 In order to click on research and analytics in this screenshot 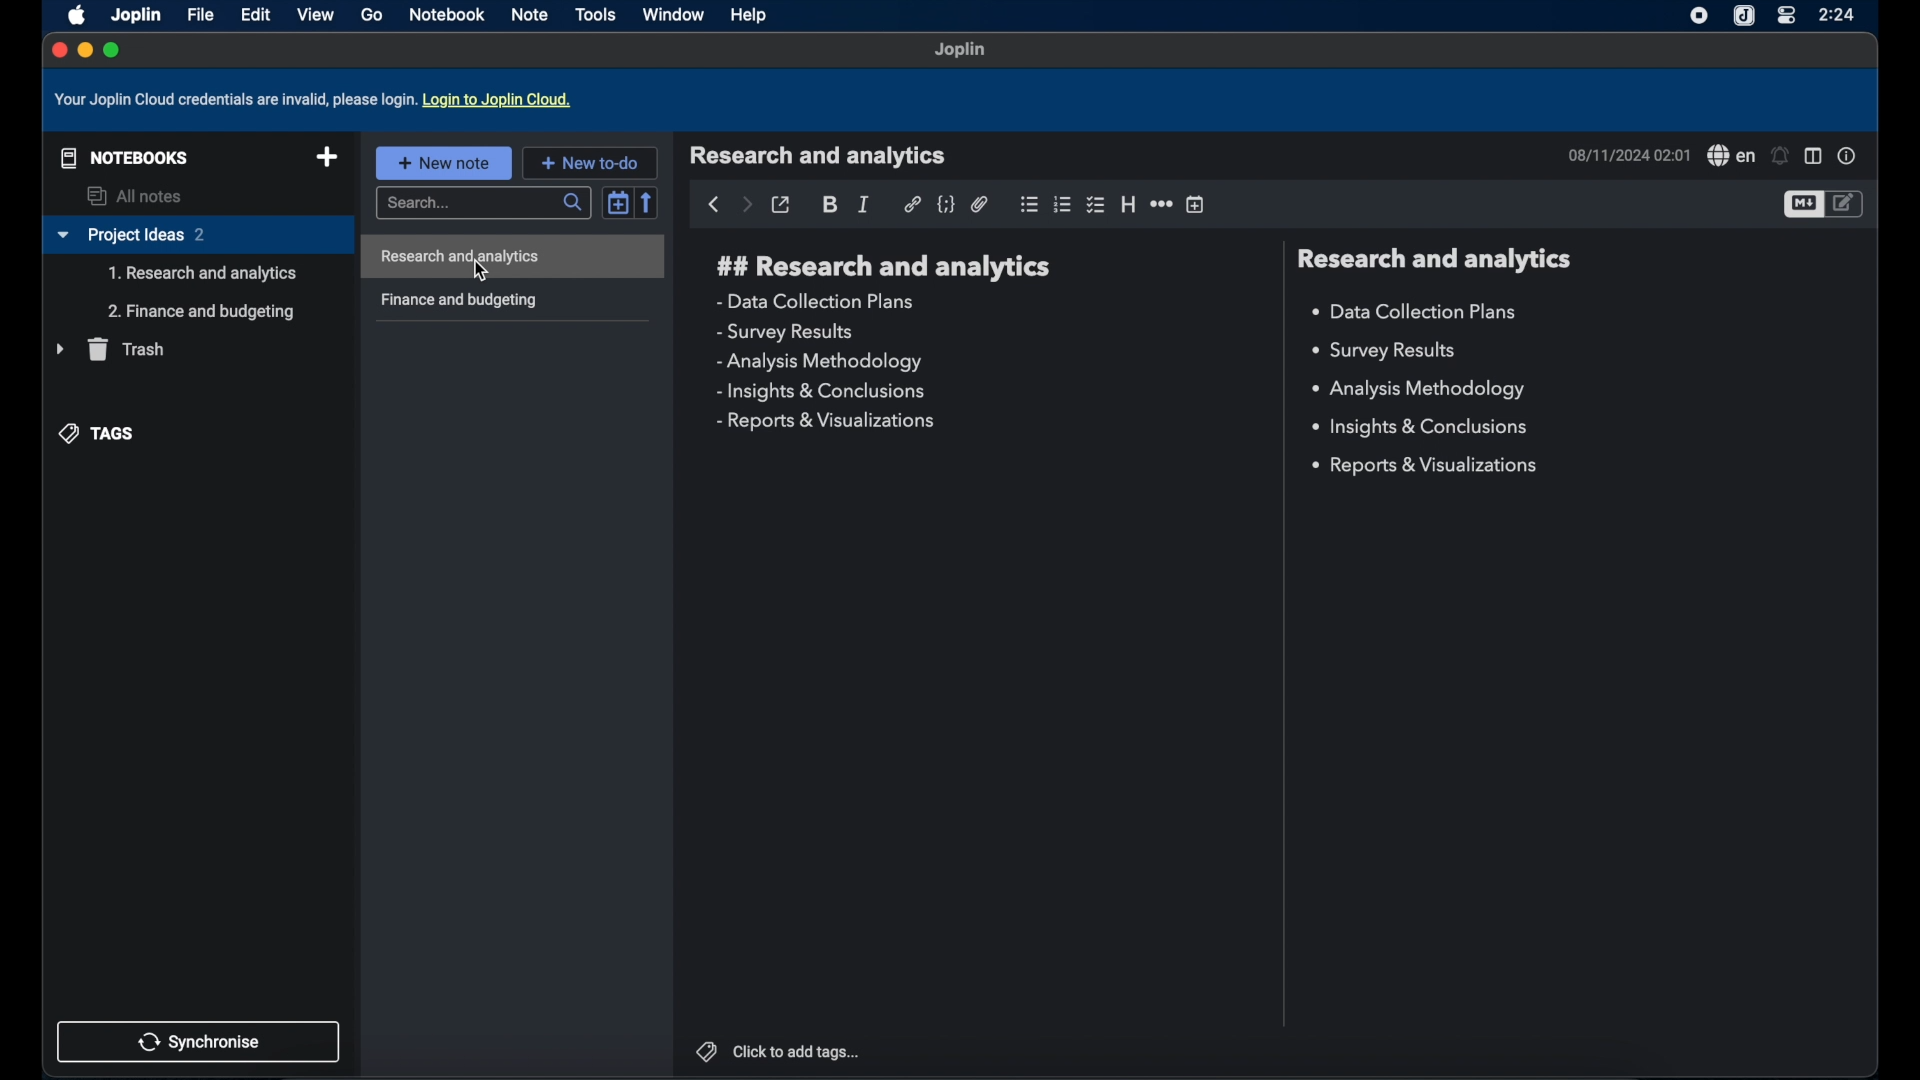, I will do `click(884, 267)`.